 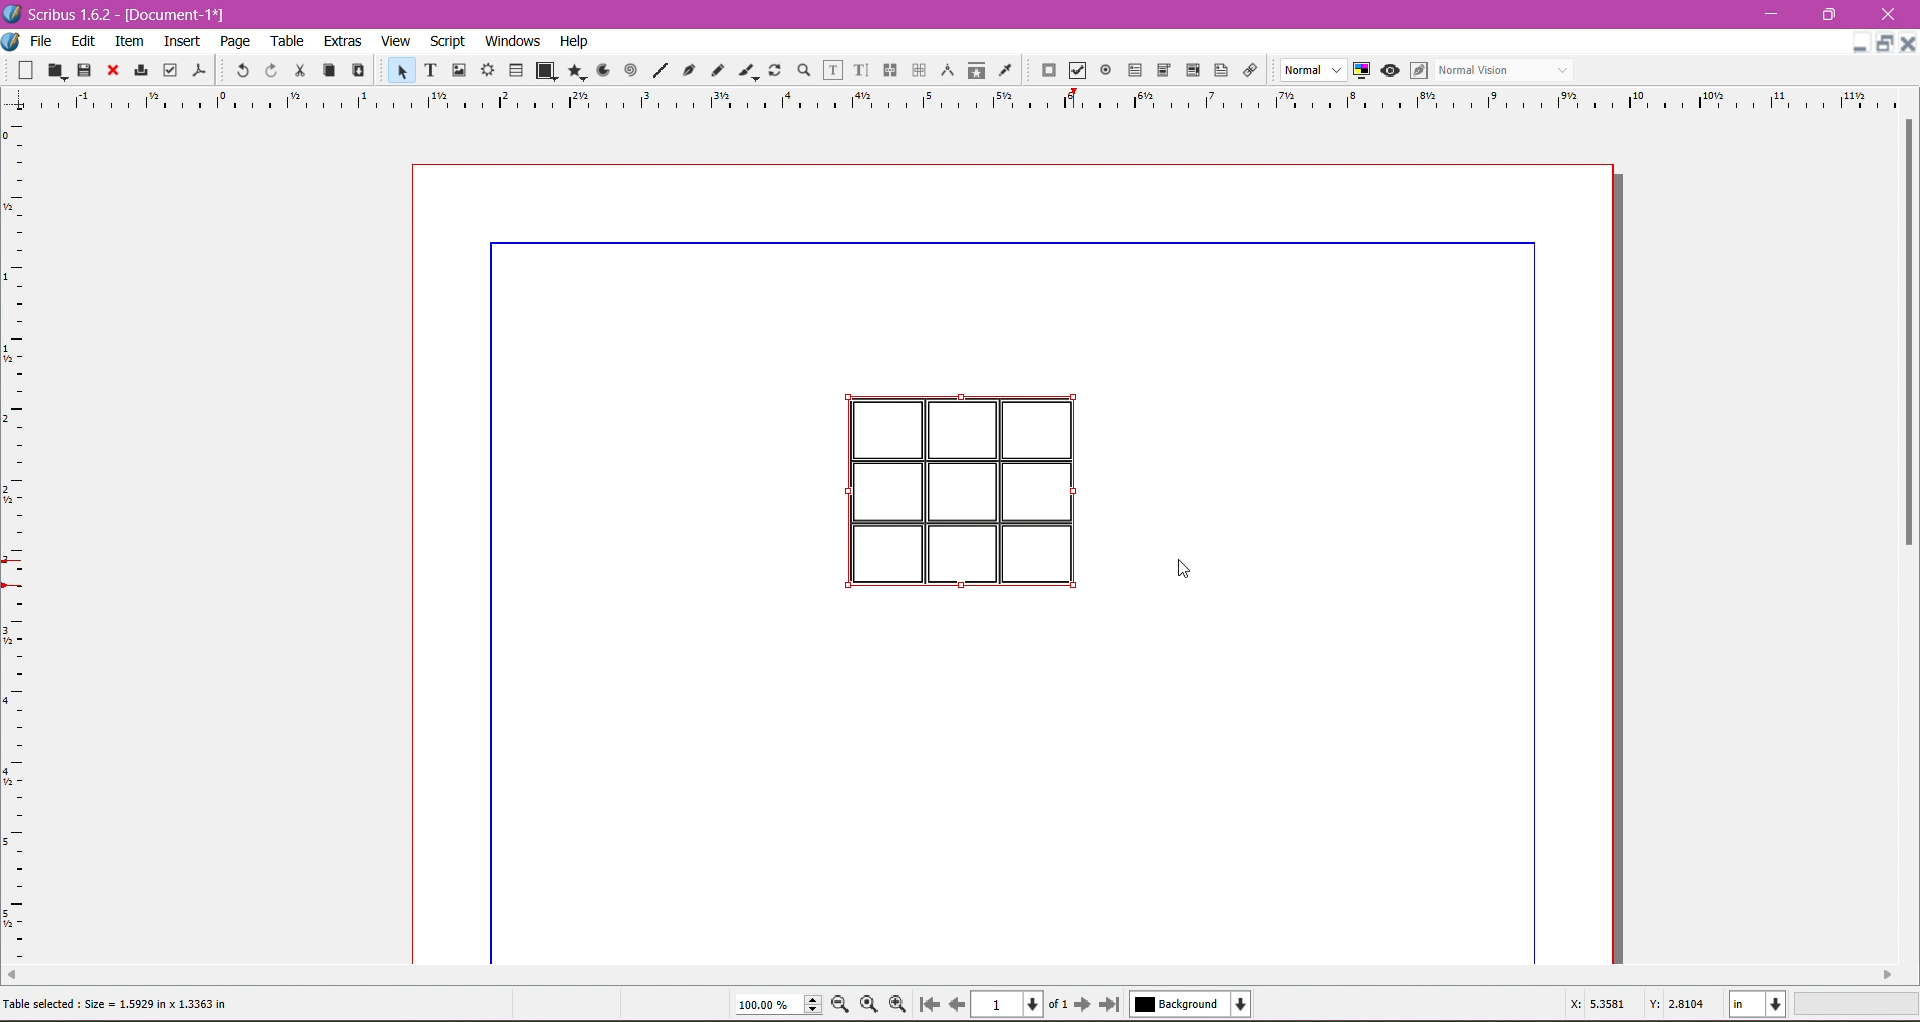 What do you see at coordinates (1830, 14) in the screenshot?
I see `Maximize` at bounding box center [1830, 14].